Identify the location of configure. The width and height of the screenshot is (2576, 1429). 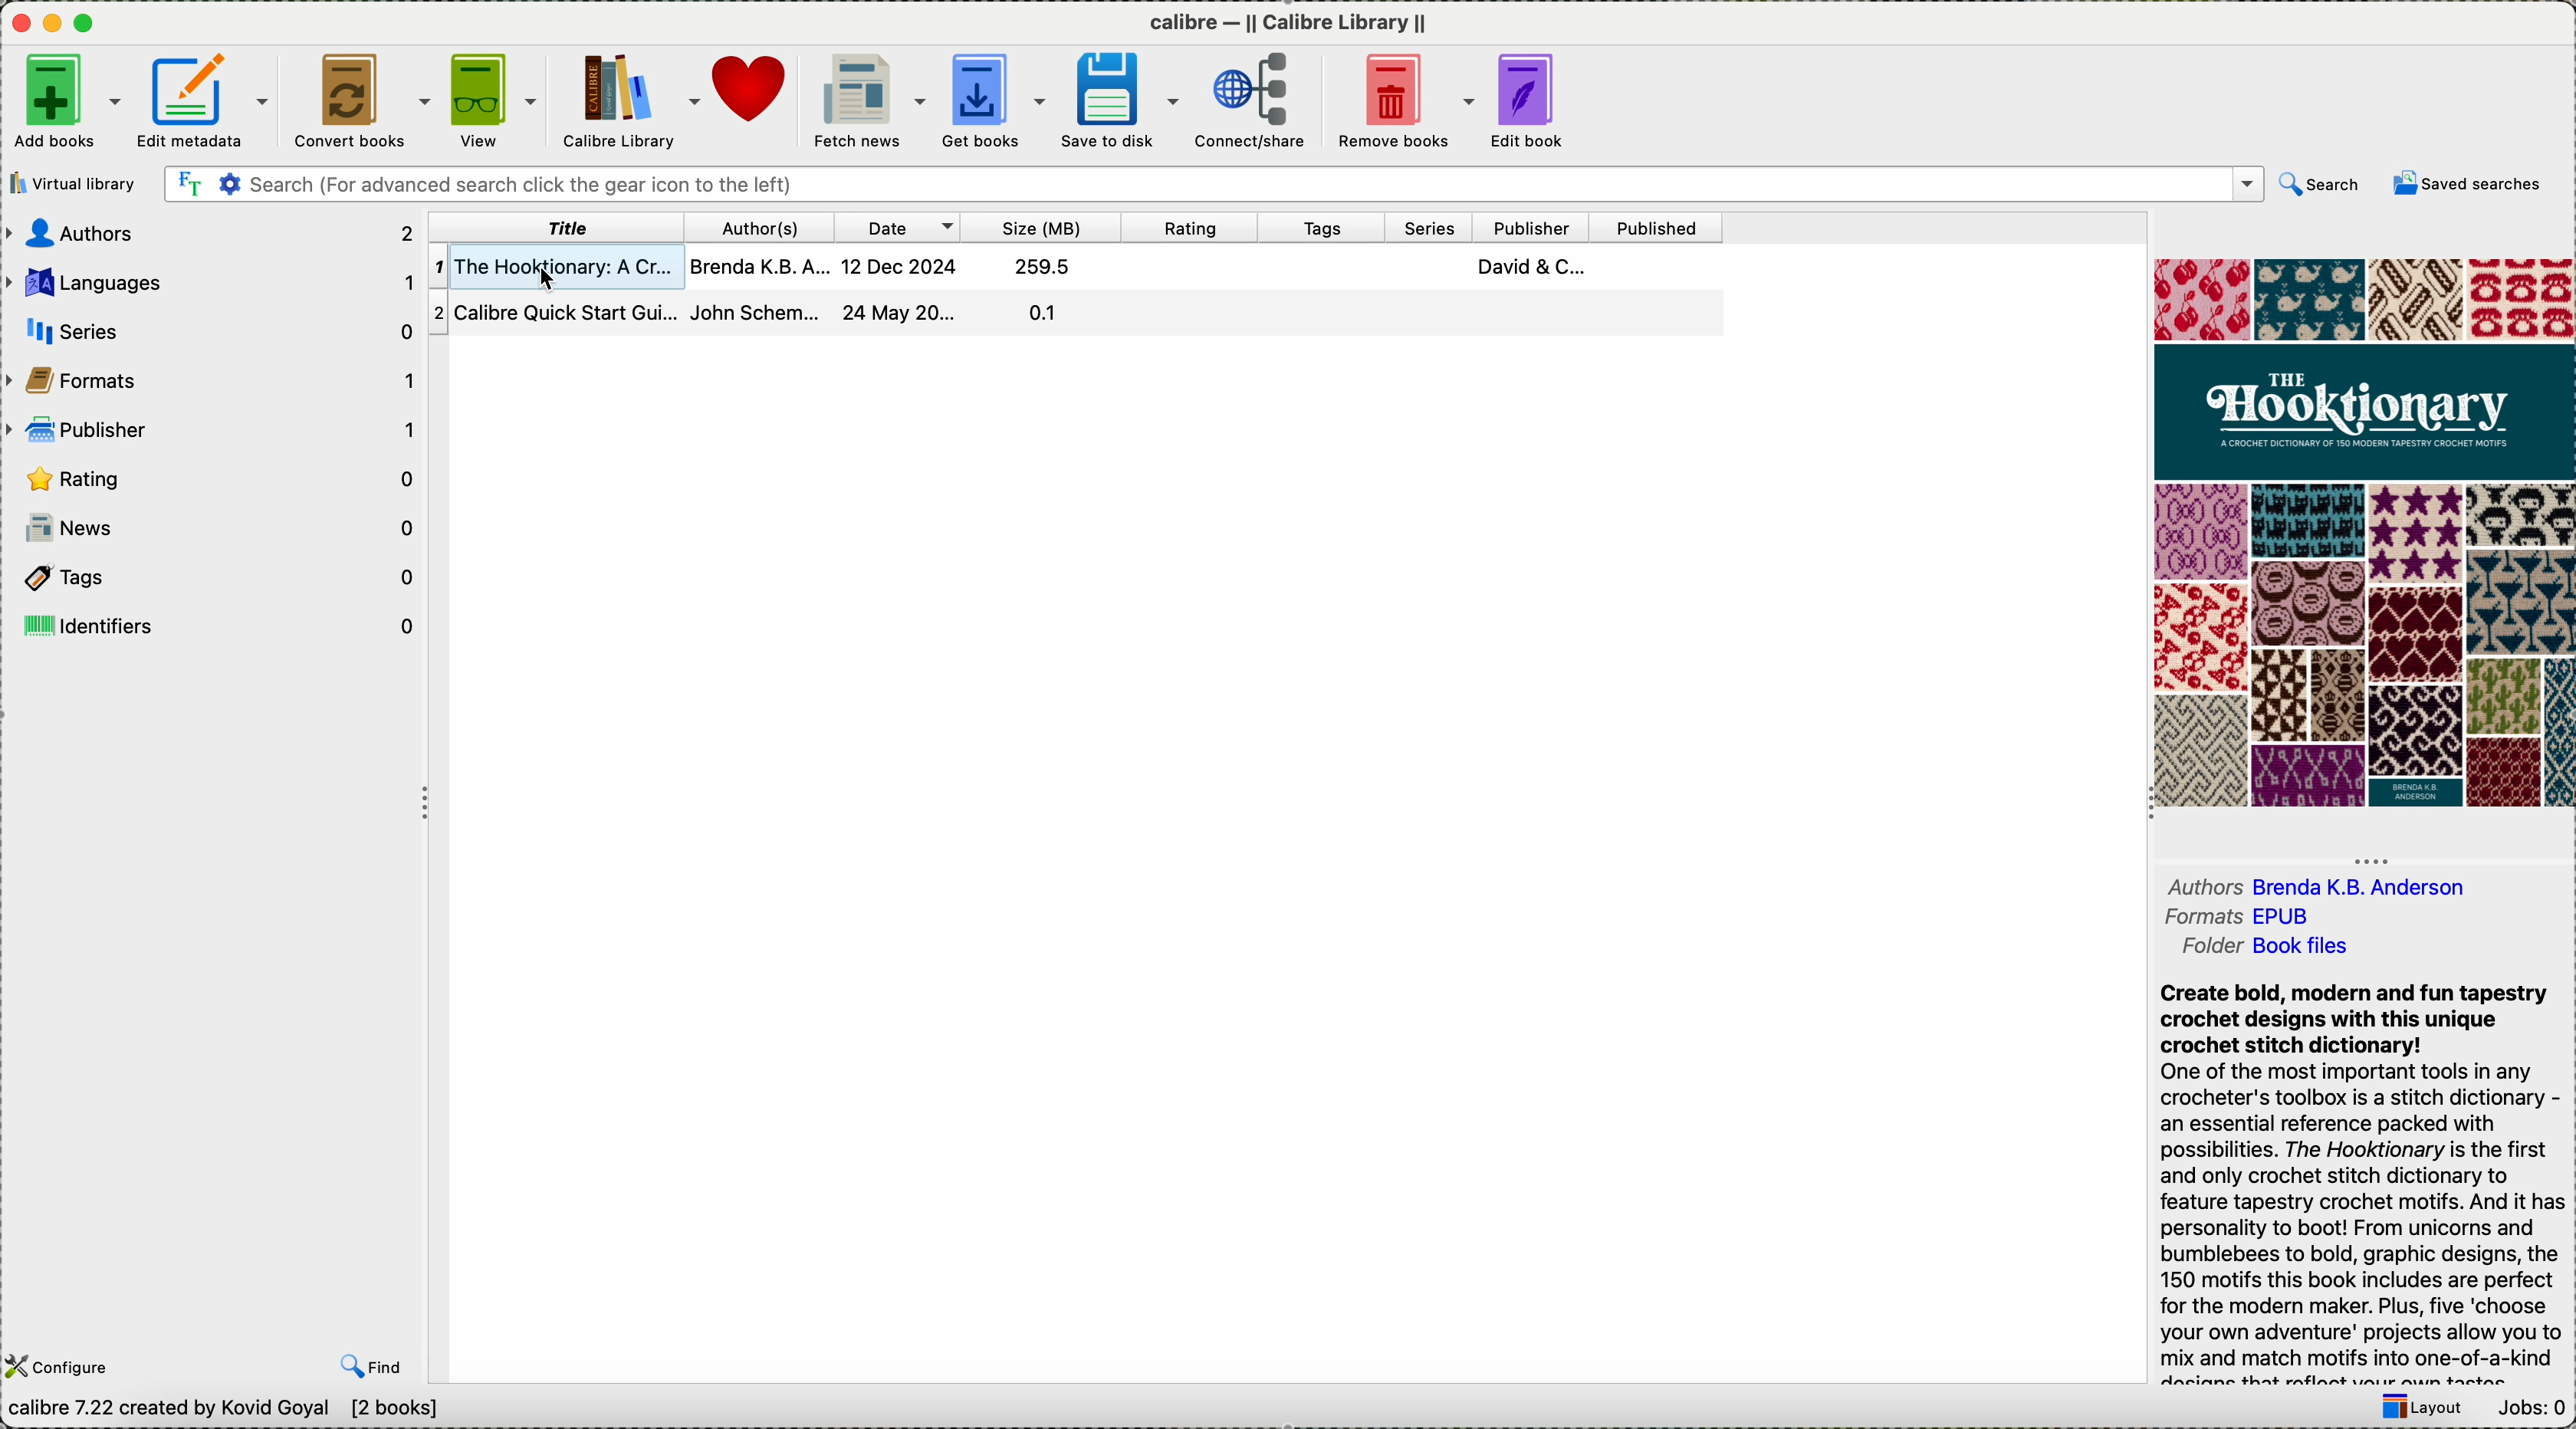
(84, 1352).